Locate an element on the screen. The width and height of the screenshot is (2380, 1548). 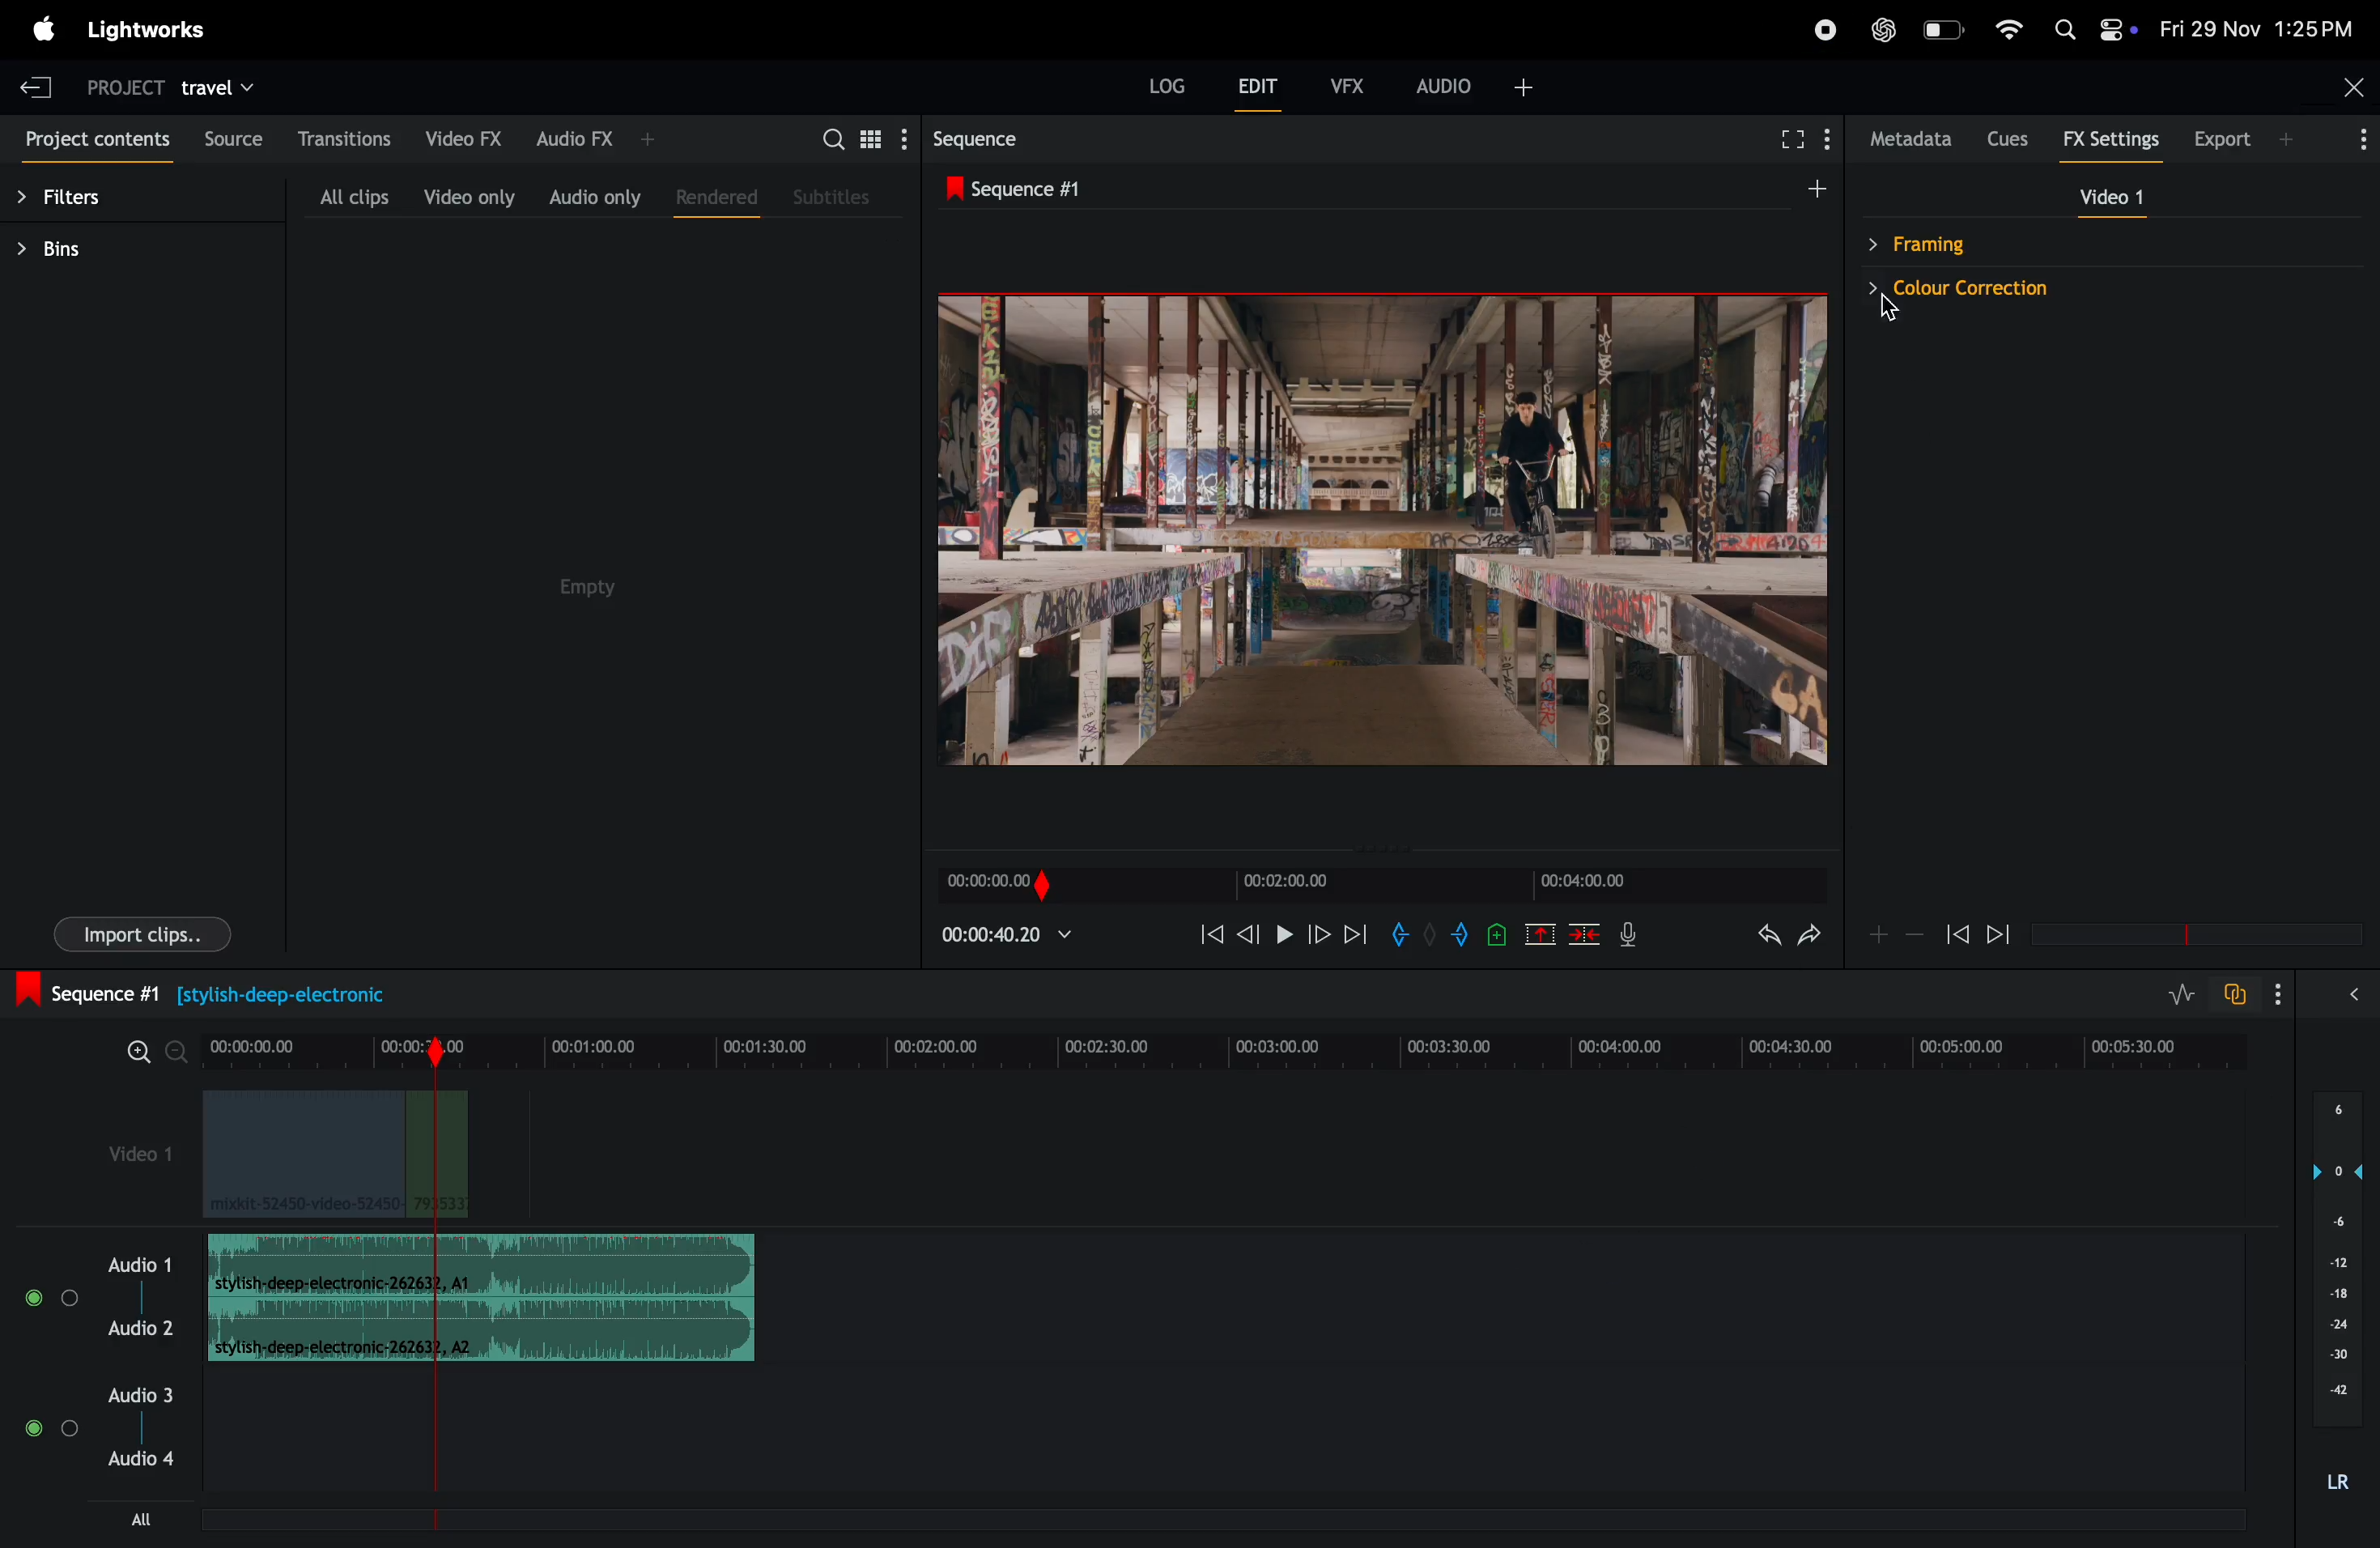
Audio Clip is located at coordinates (481, 1328).